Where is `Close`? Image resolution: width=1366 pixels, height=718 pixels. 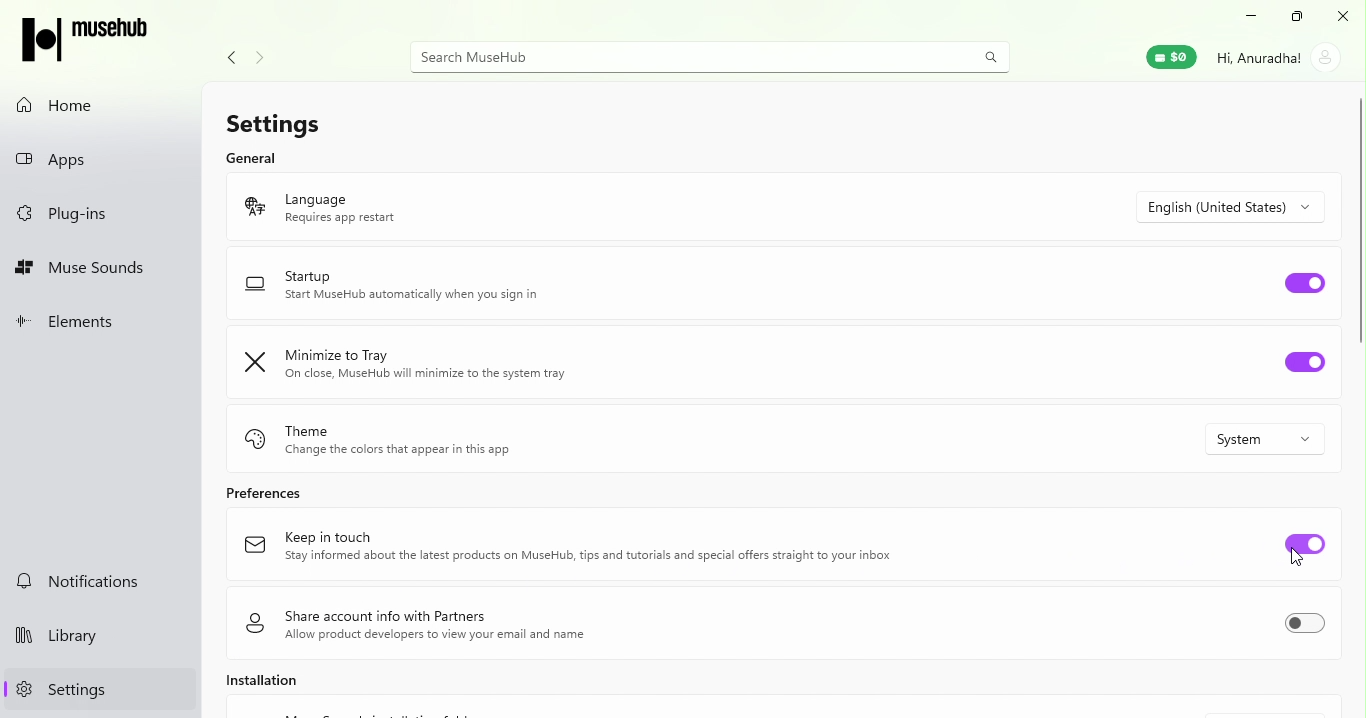 Close is located at coordinates (1342, 15).